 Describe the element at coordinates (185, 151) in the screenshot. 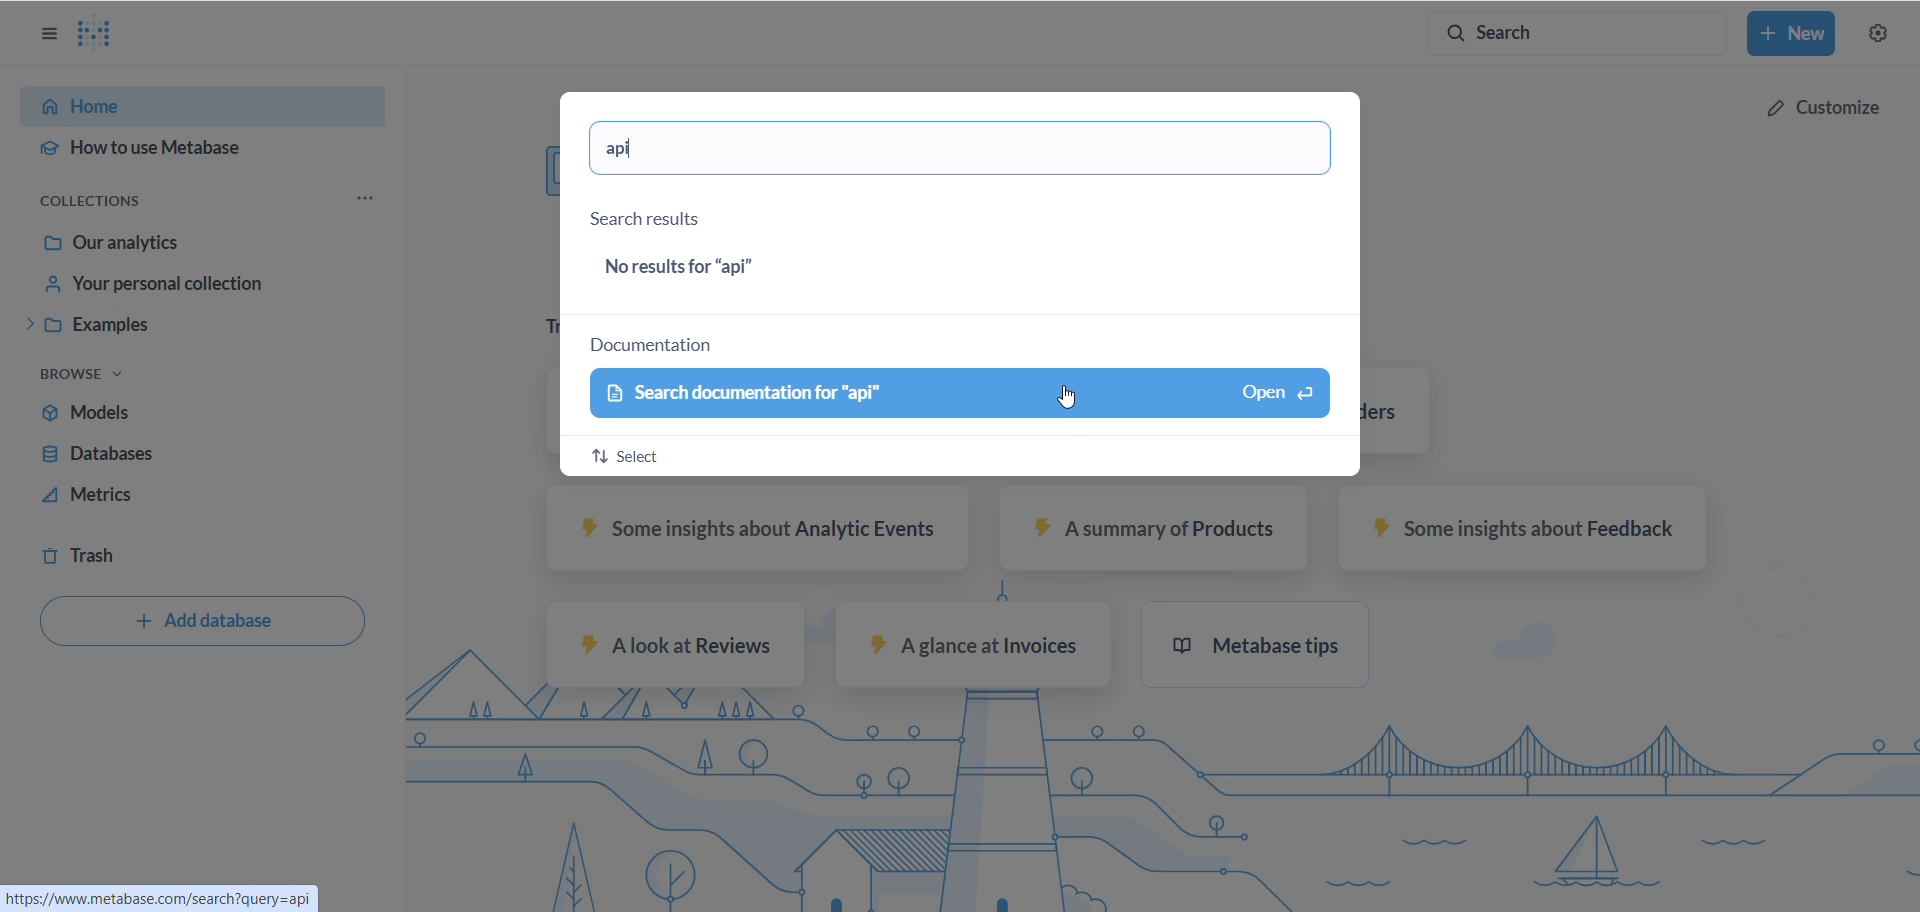

I see `HOW TO USE METABASE` at that location.